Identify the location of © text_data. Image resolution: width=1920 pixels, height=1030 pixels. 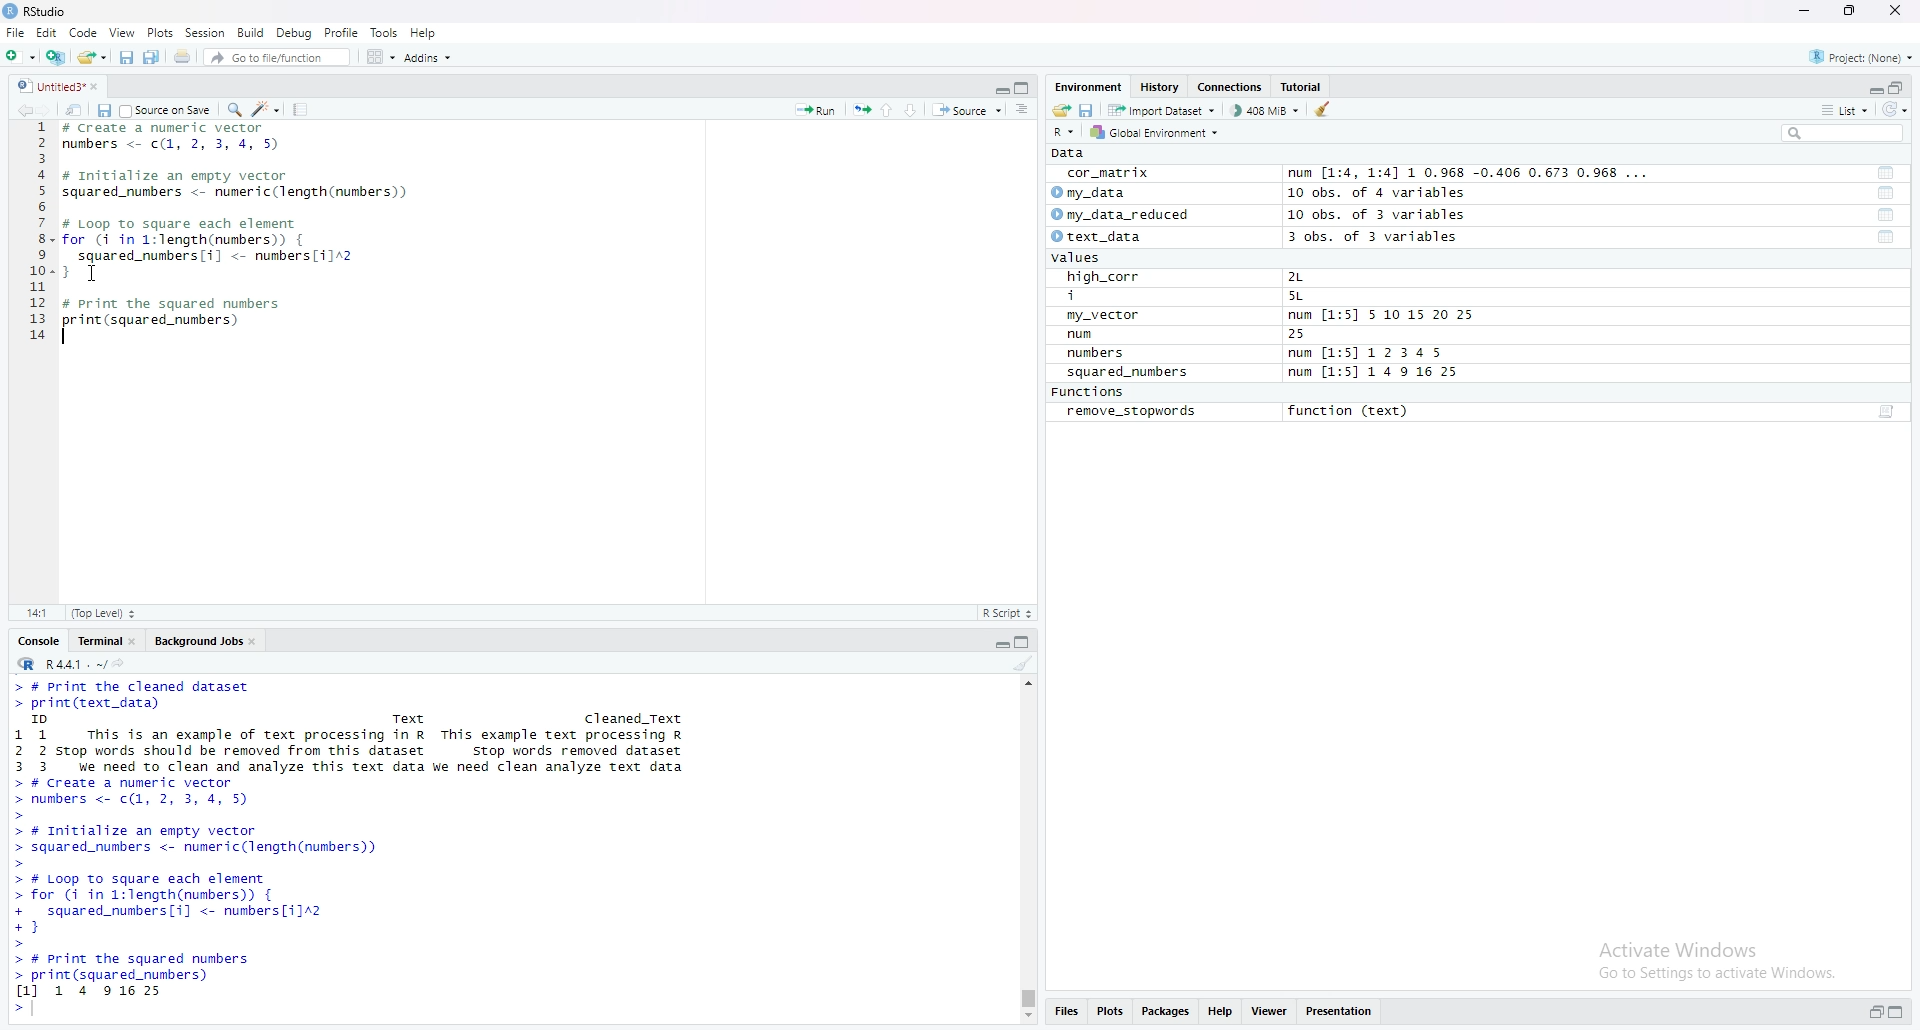
(1099, 238).